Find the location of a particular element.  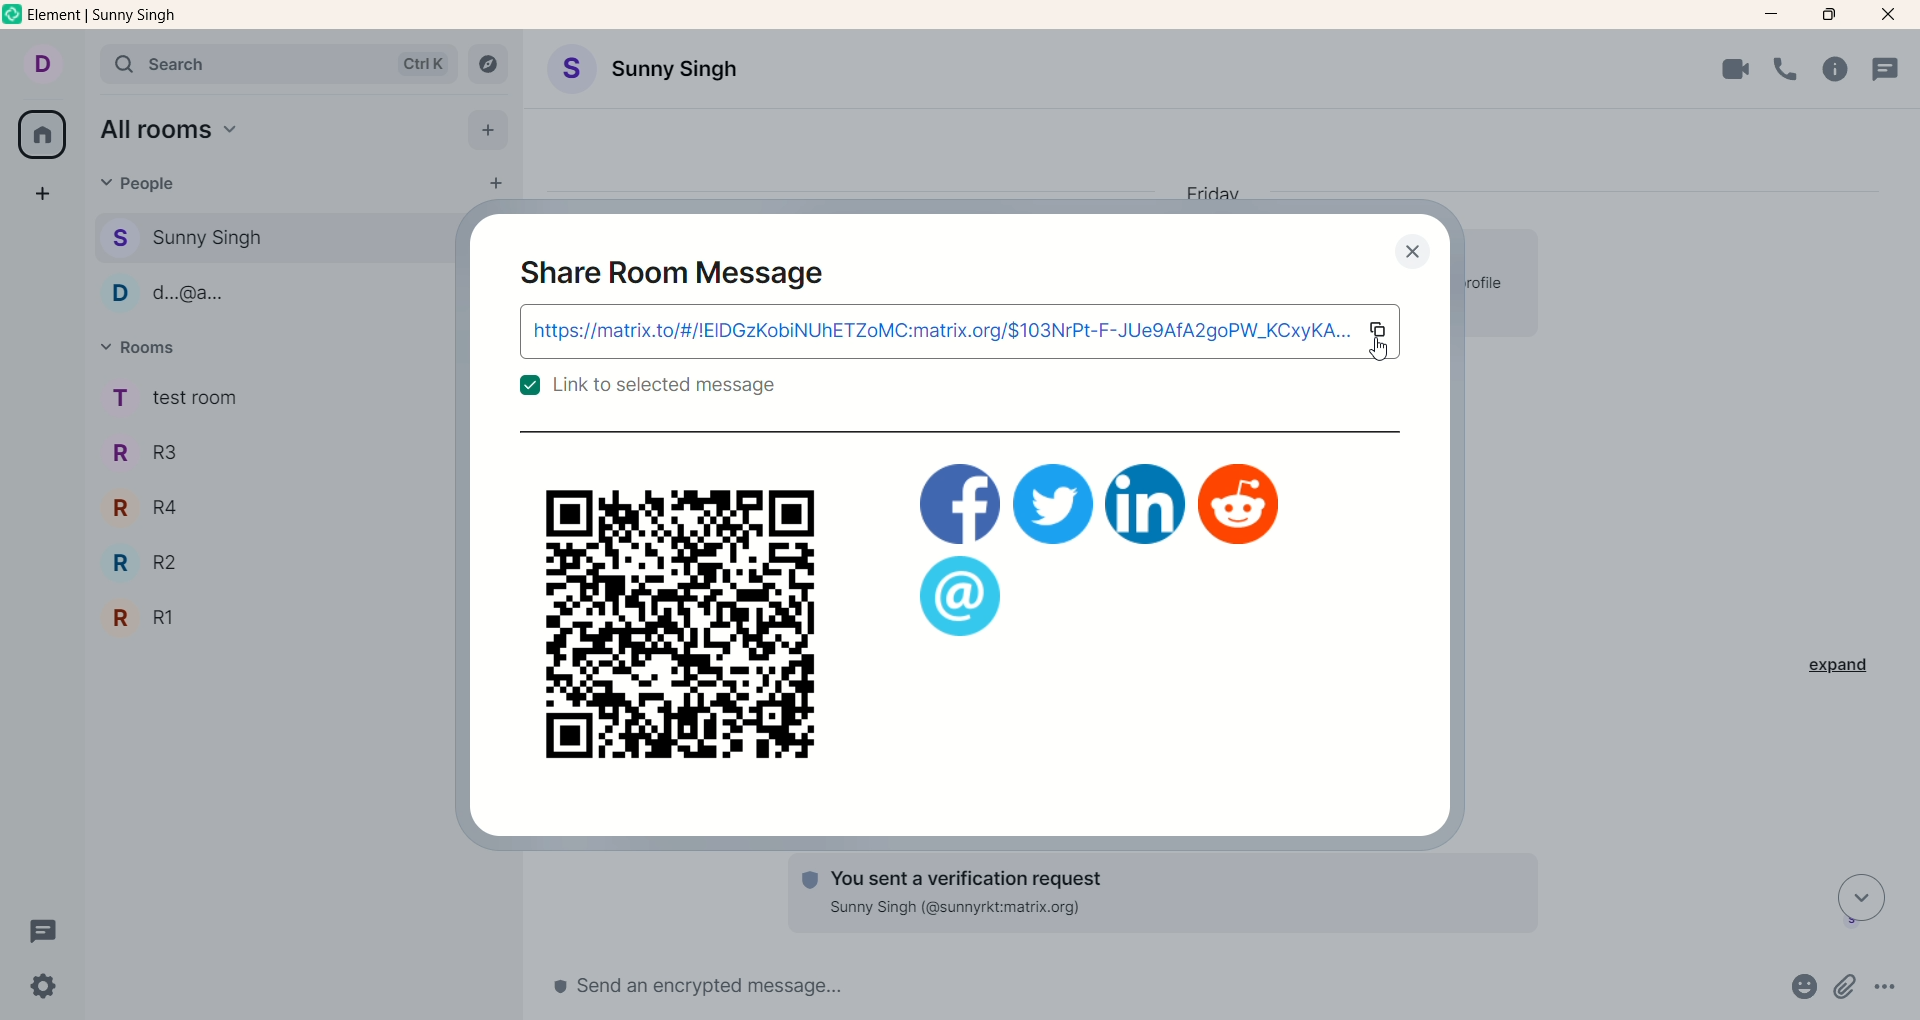

vertical scroll bar is located at coordinates (1908, 533).